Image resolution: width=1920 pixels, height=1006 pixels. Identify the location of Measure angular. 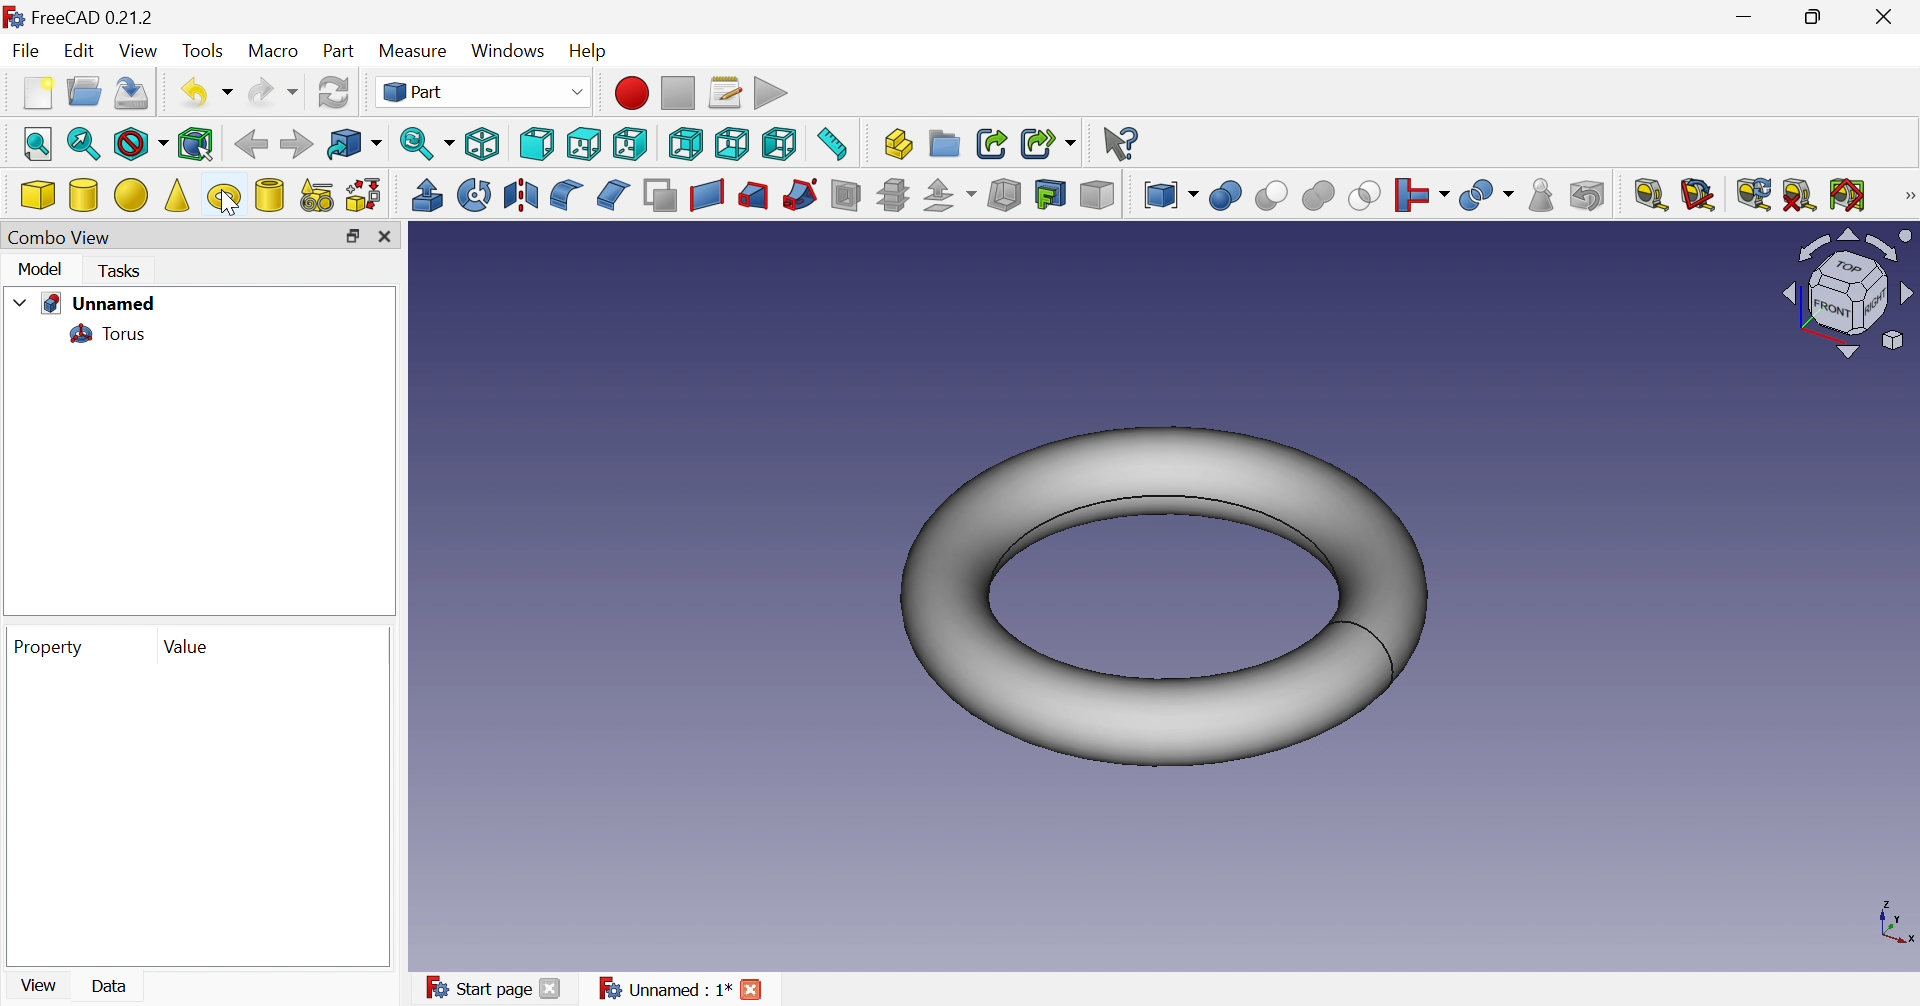
(1697, 197).